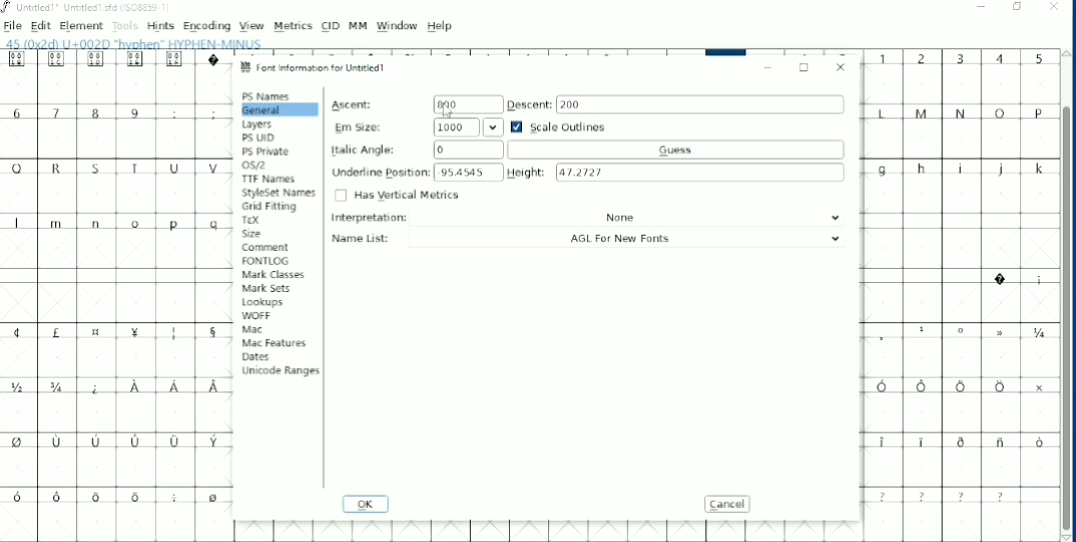 Image resolution: width=1076 pixels, height=542 pixels. I want to click on Descent, so click(675, 104).